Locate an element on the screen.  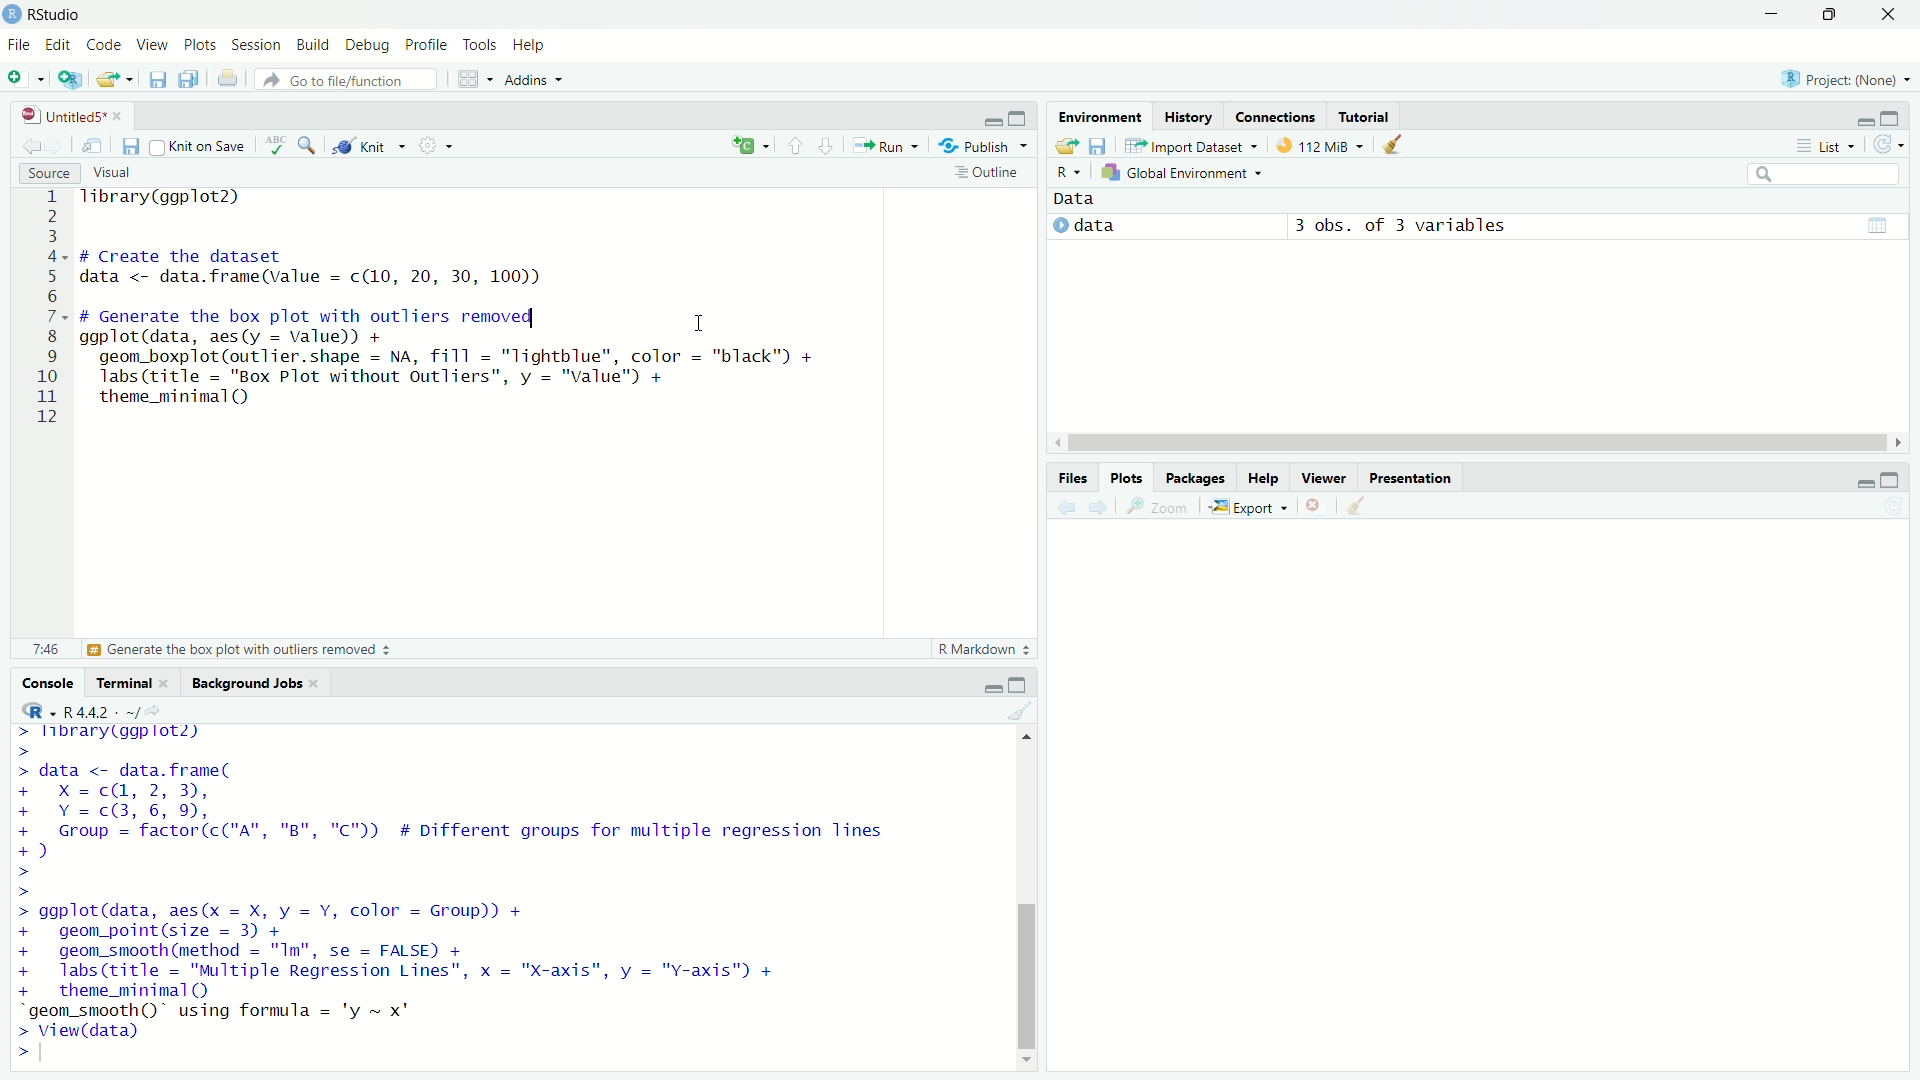
Source is located at coordinates (50, 172).